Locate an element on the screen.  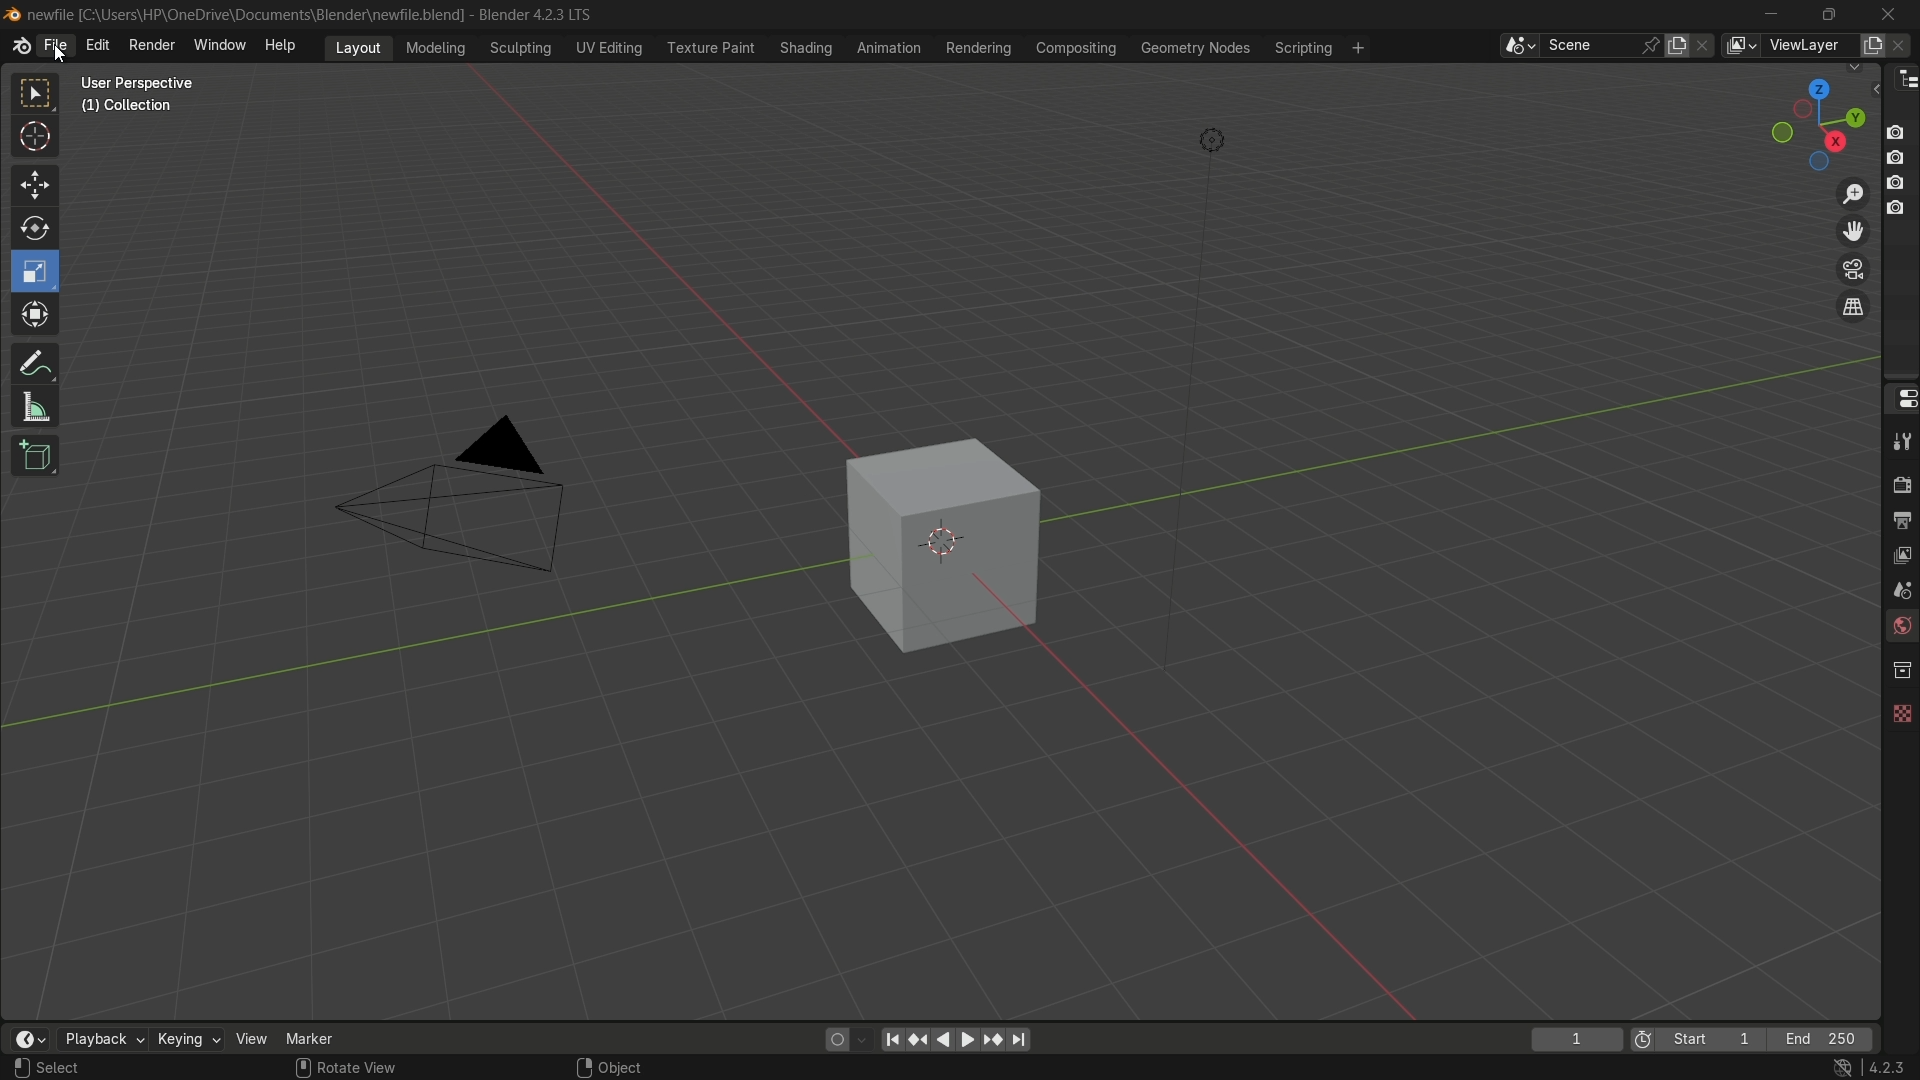
select box is located at coordinates (37, 94).